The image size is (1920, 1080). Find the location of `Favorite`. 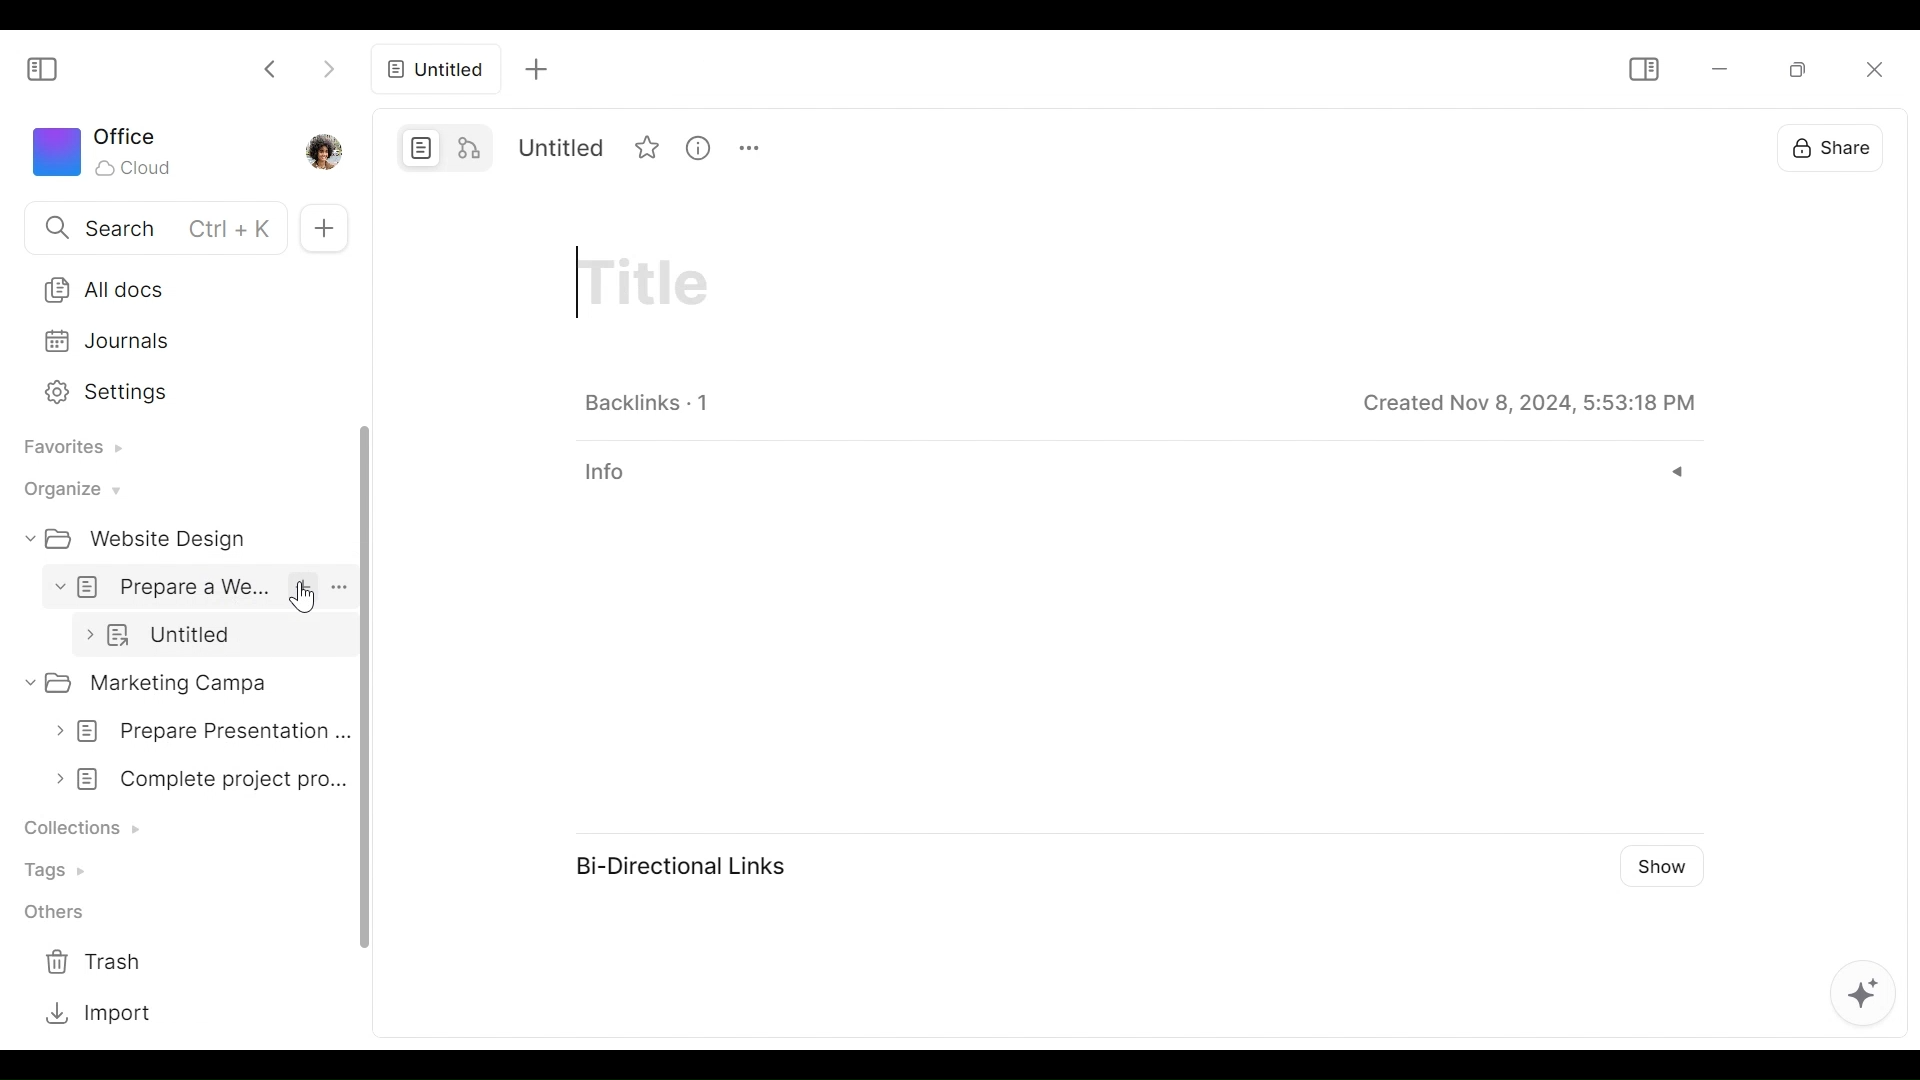

Favorite is located at coordinates (854, 147).